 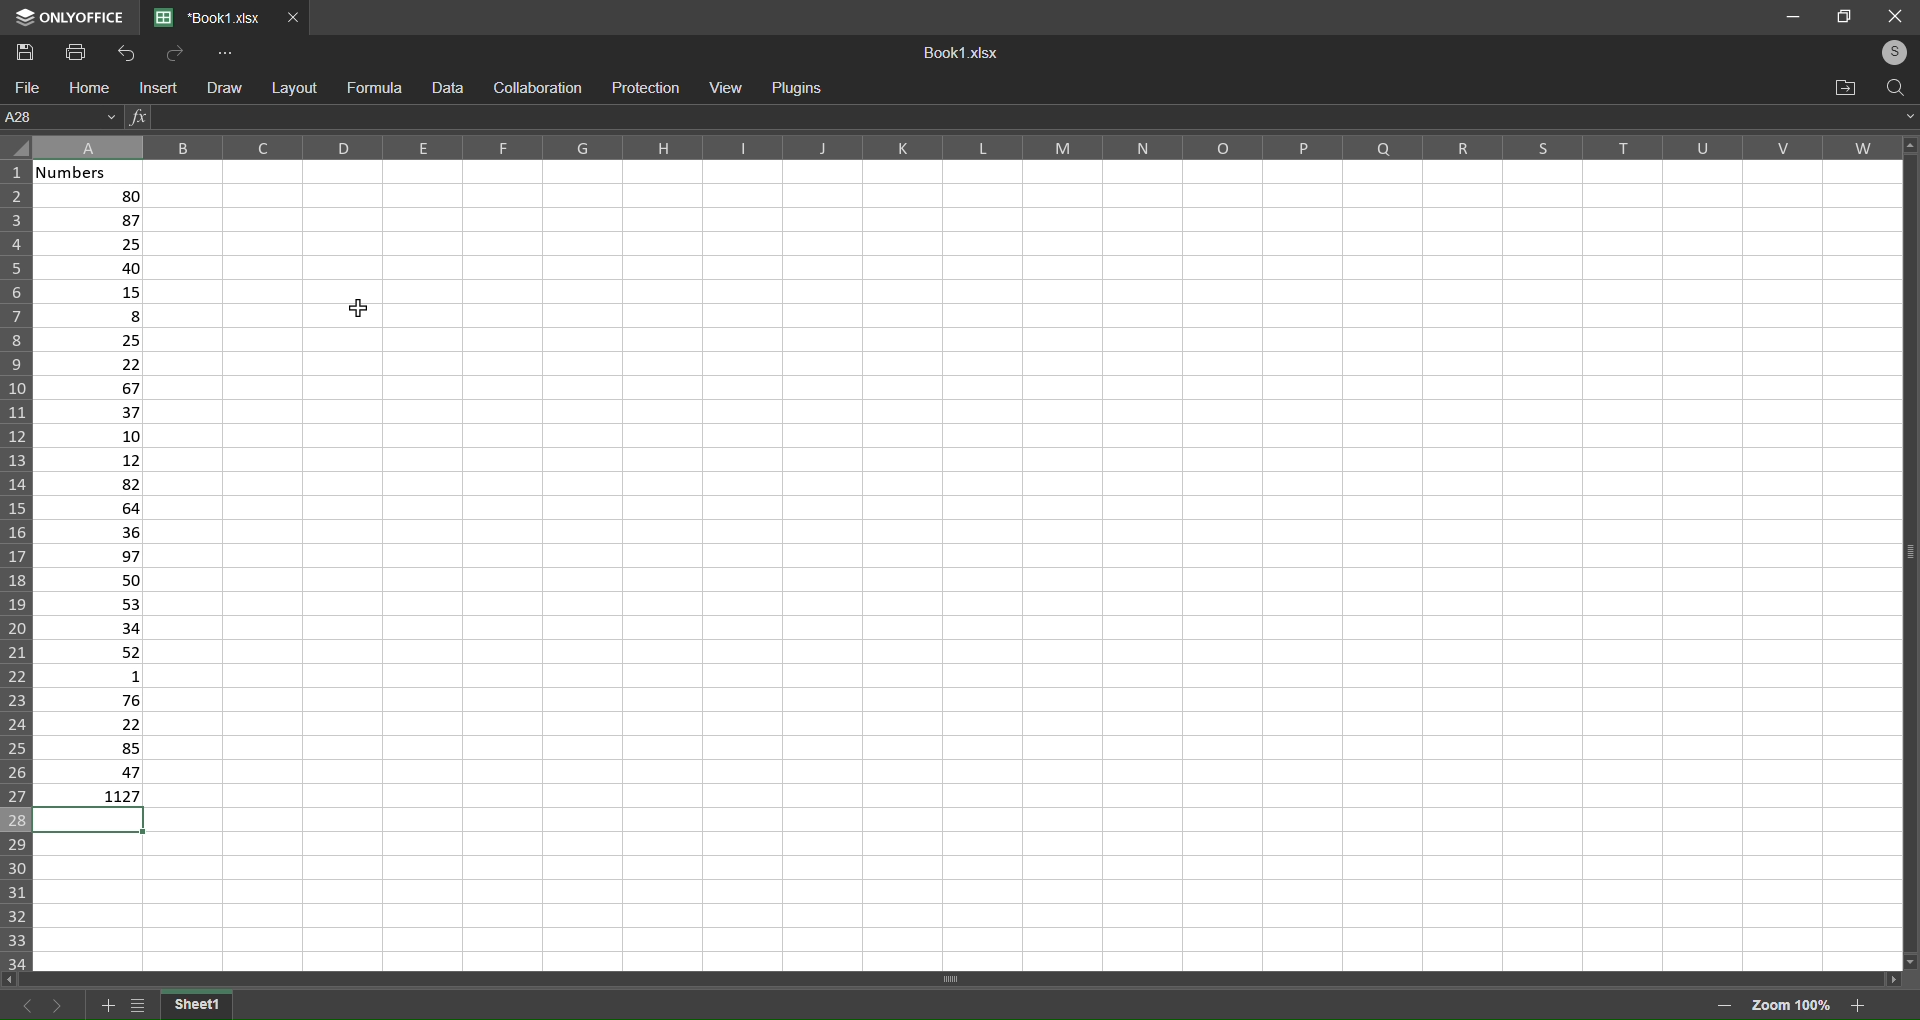 I want to click on Zoom 100%, so click(x=1790, y=1003).